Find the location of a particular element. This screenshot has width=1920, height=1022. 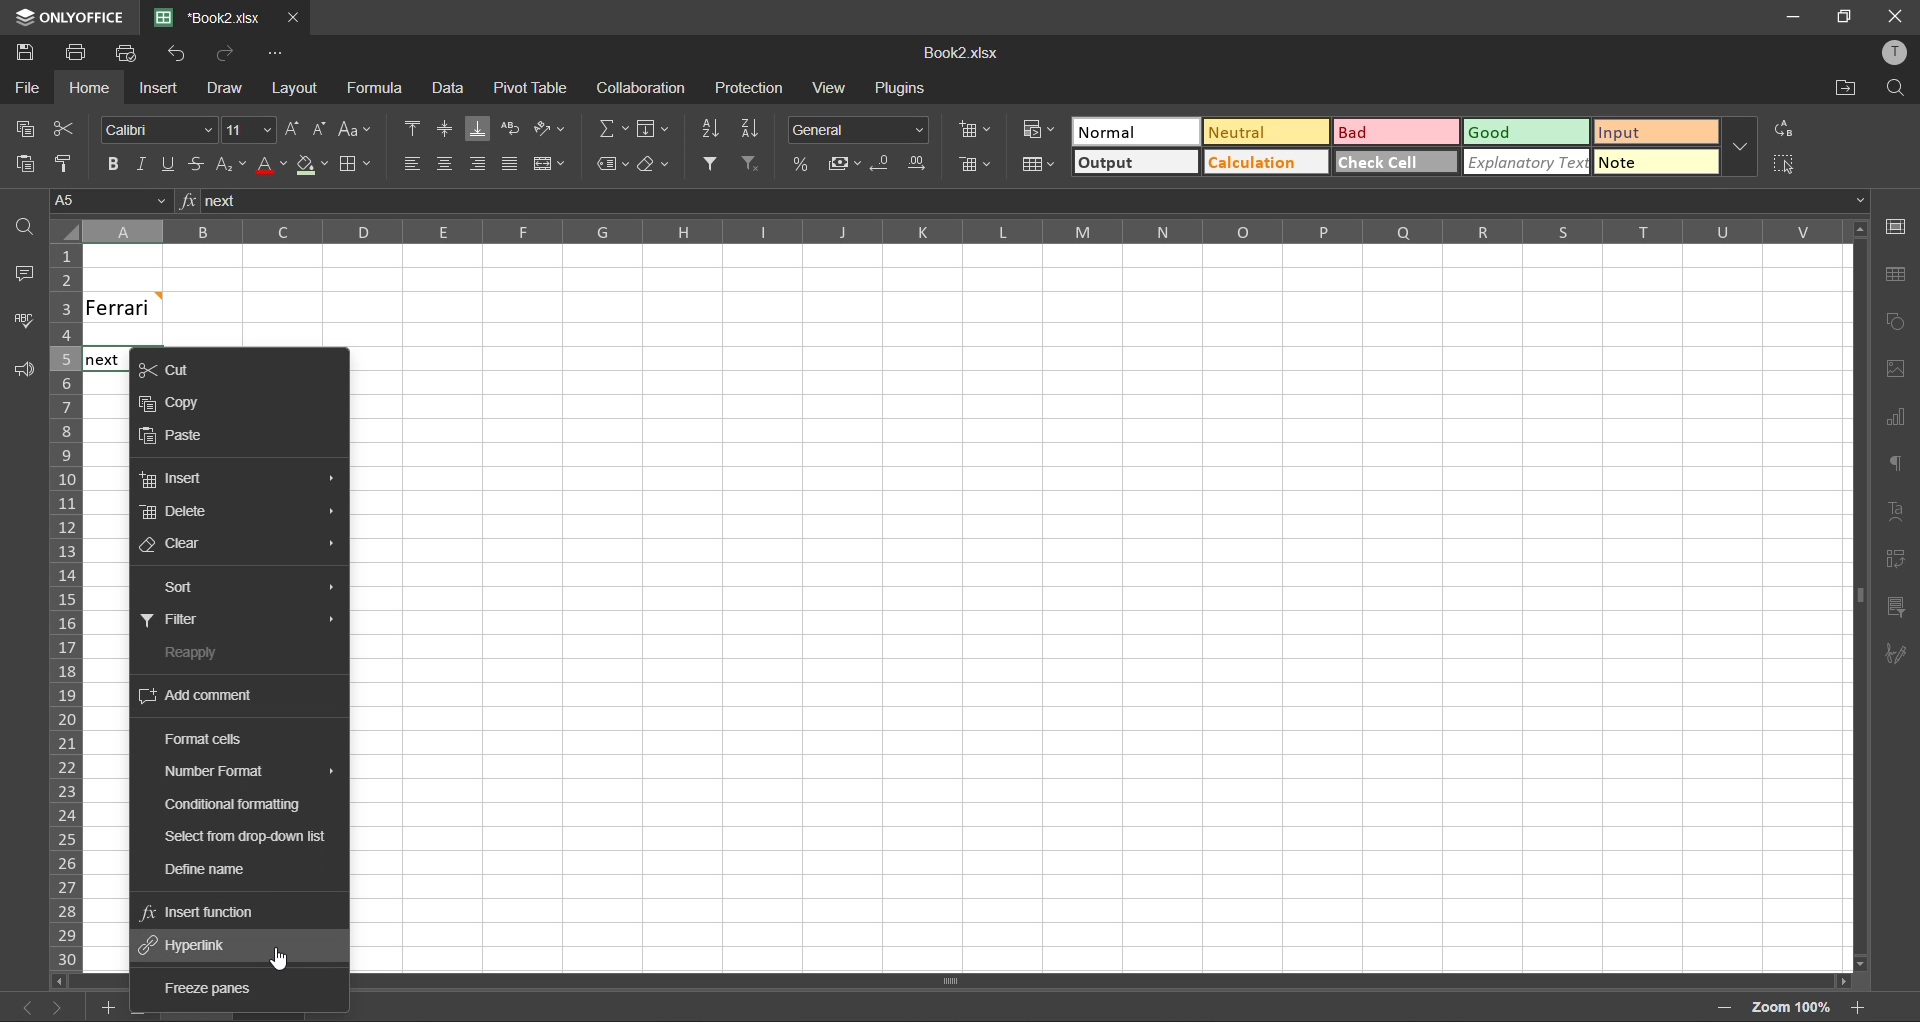

sort ascending is located at coordinates (715, 132).